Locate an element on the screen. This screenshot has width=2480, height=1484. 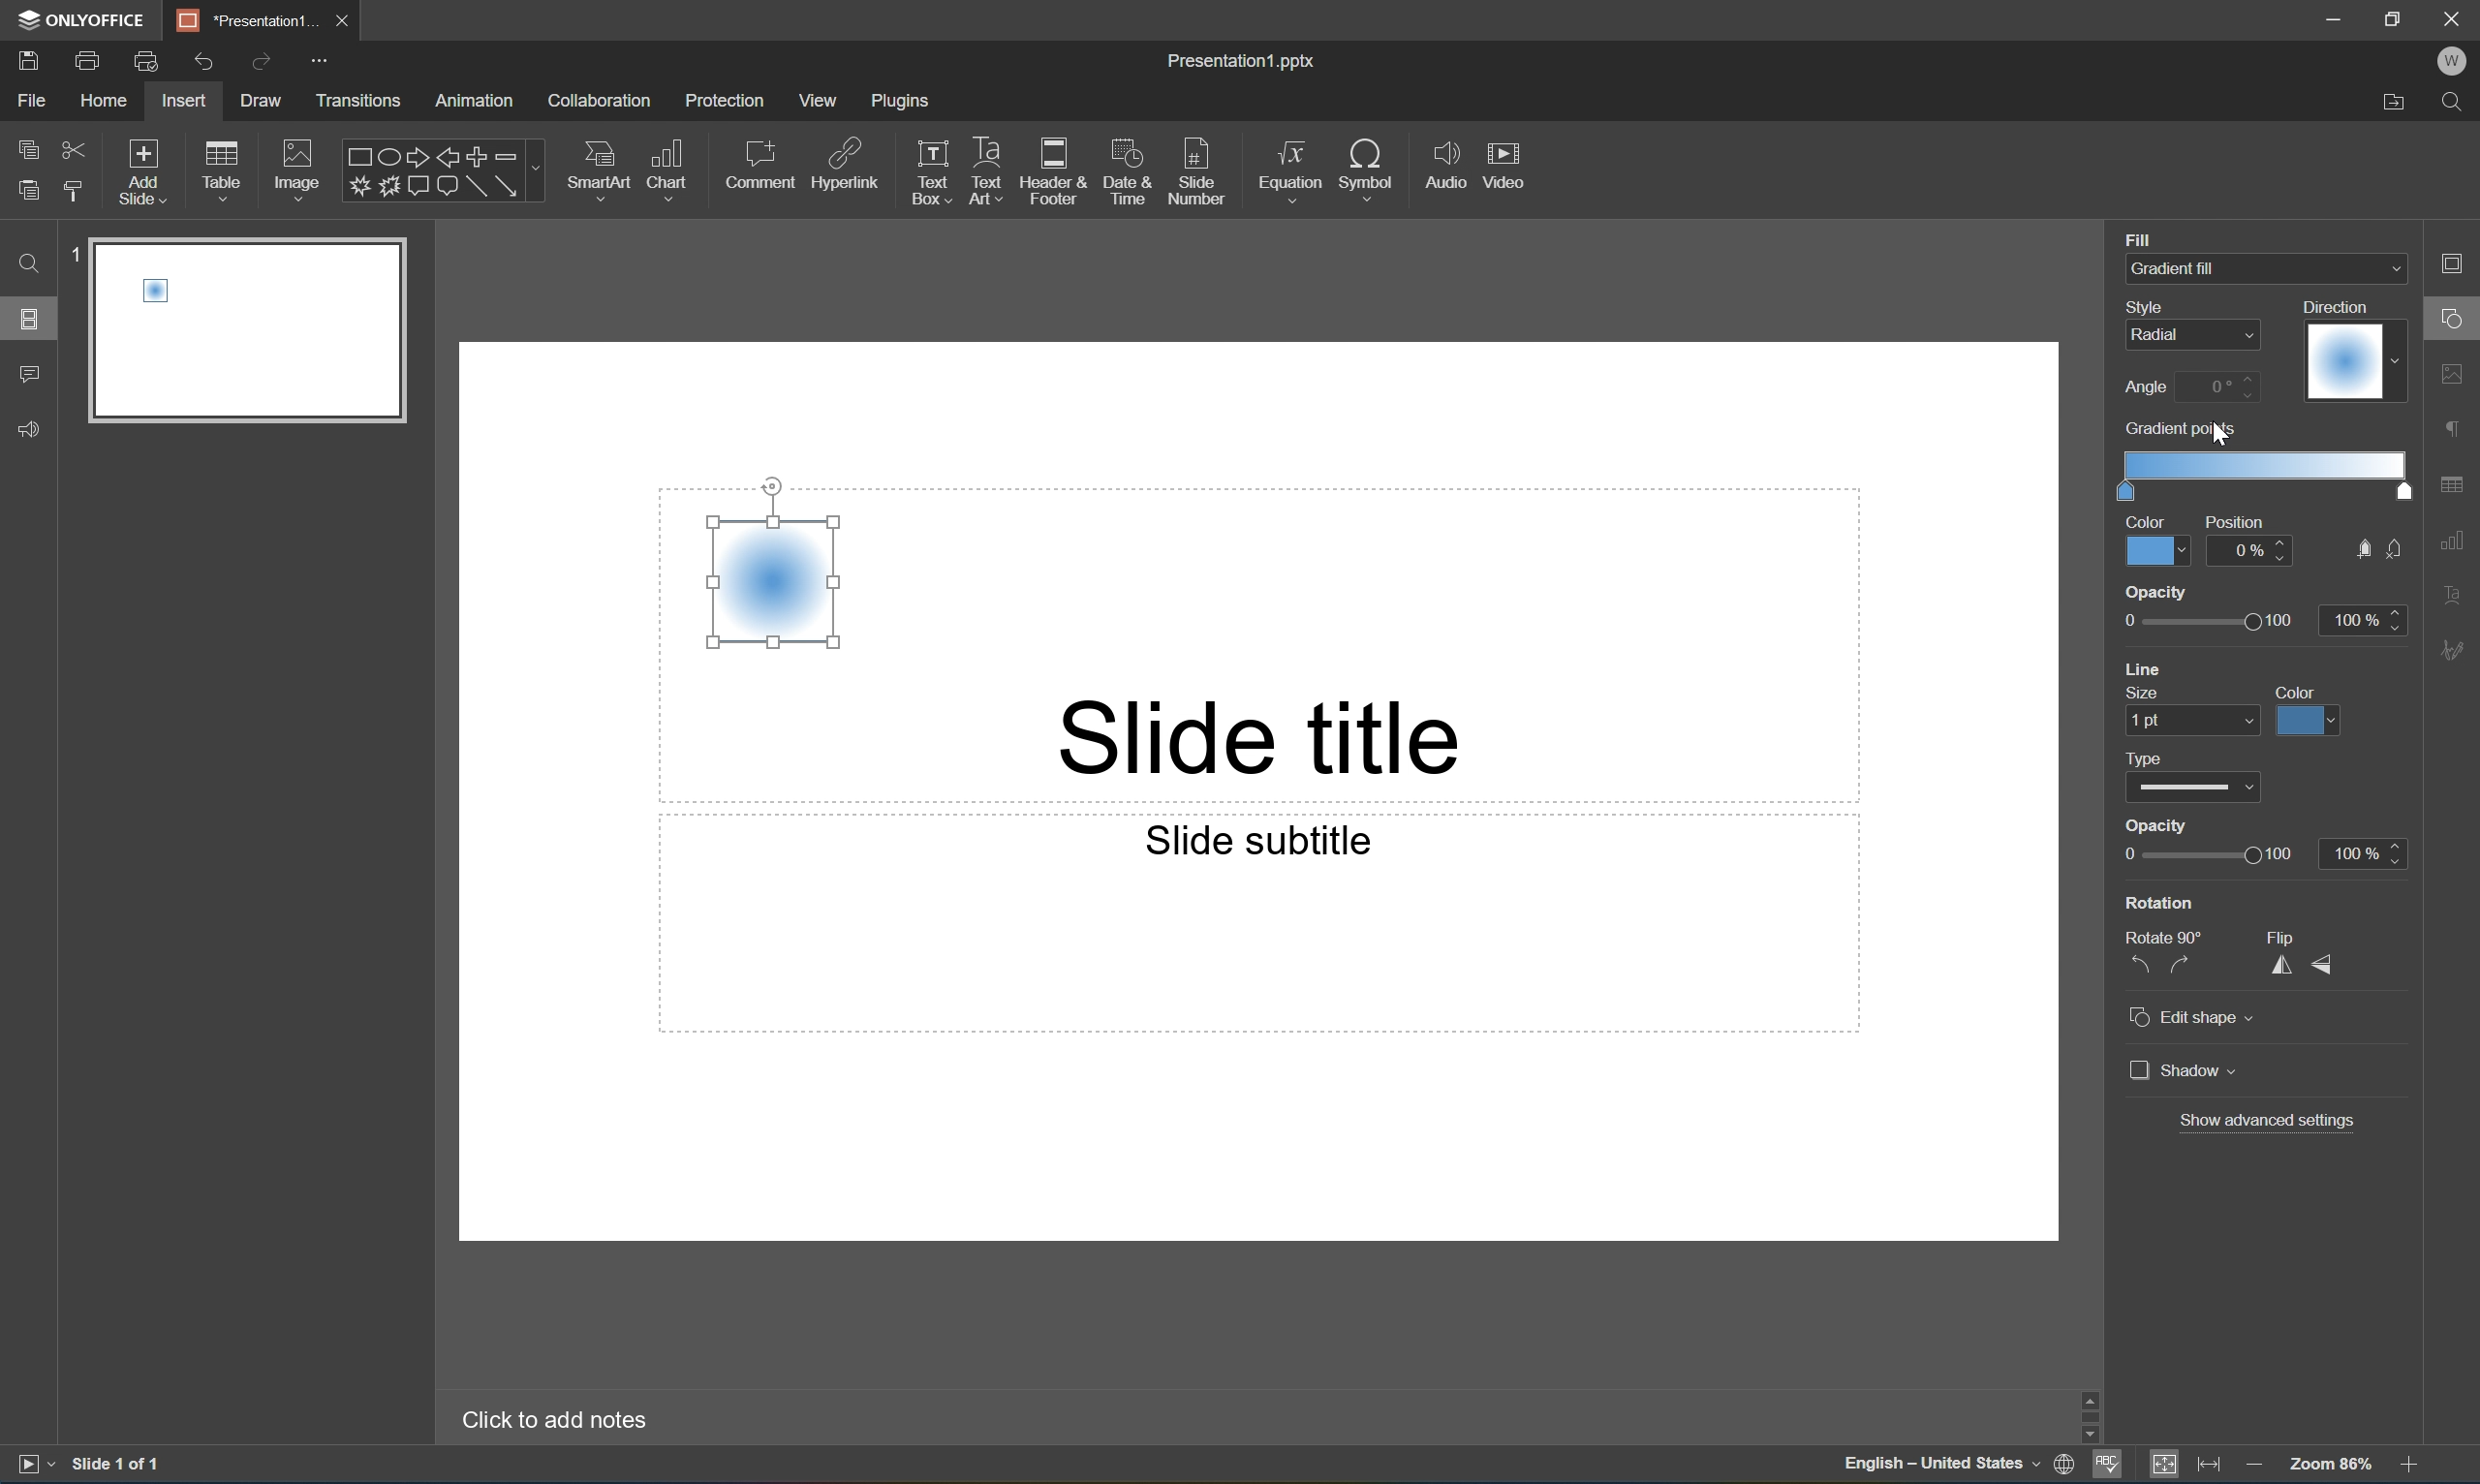
Zoom 103% is located at coordinates (2330, 1463).